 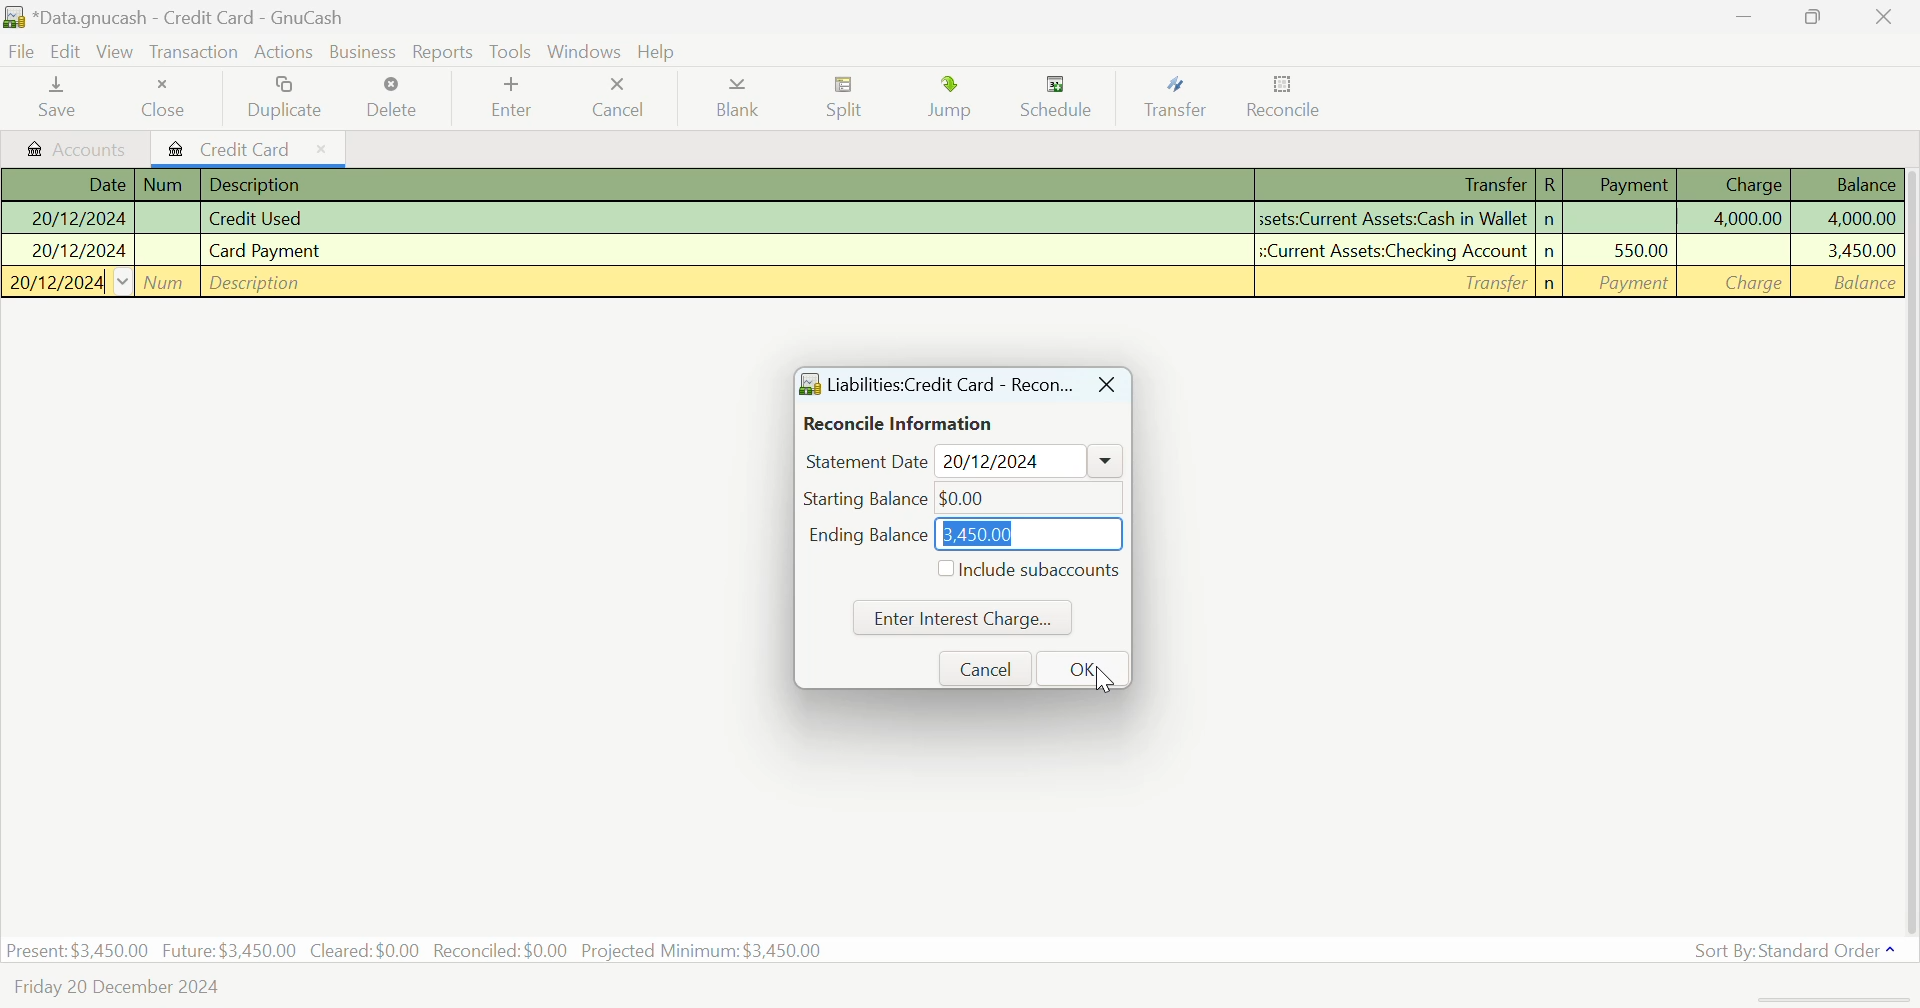 I want to click on Schedule, so click(x=1057, y=103).